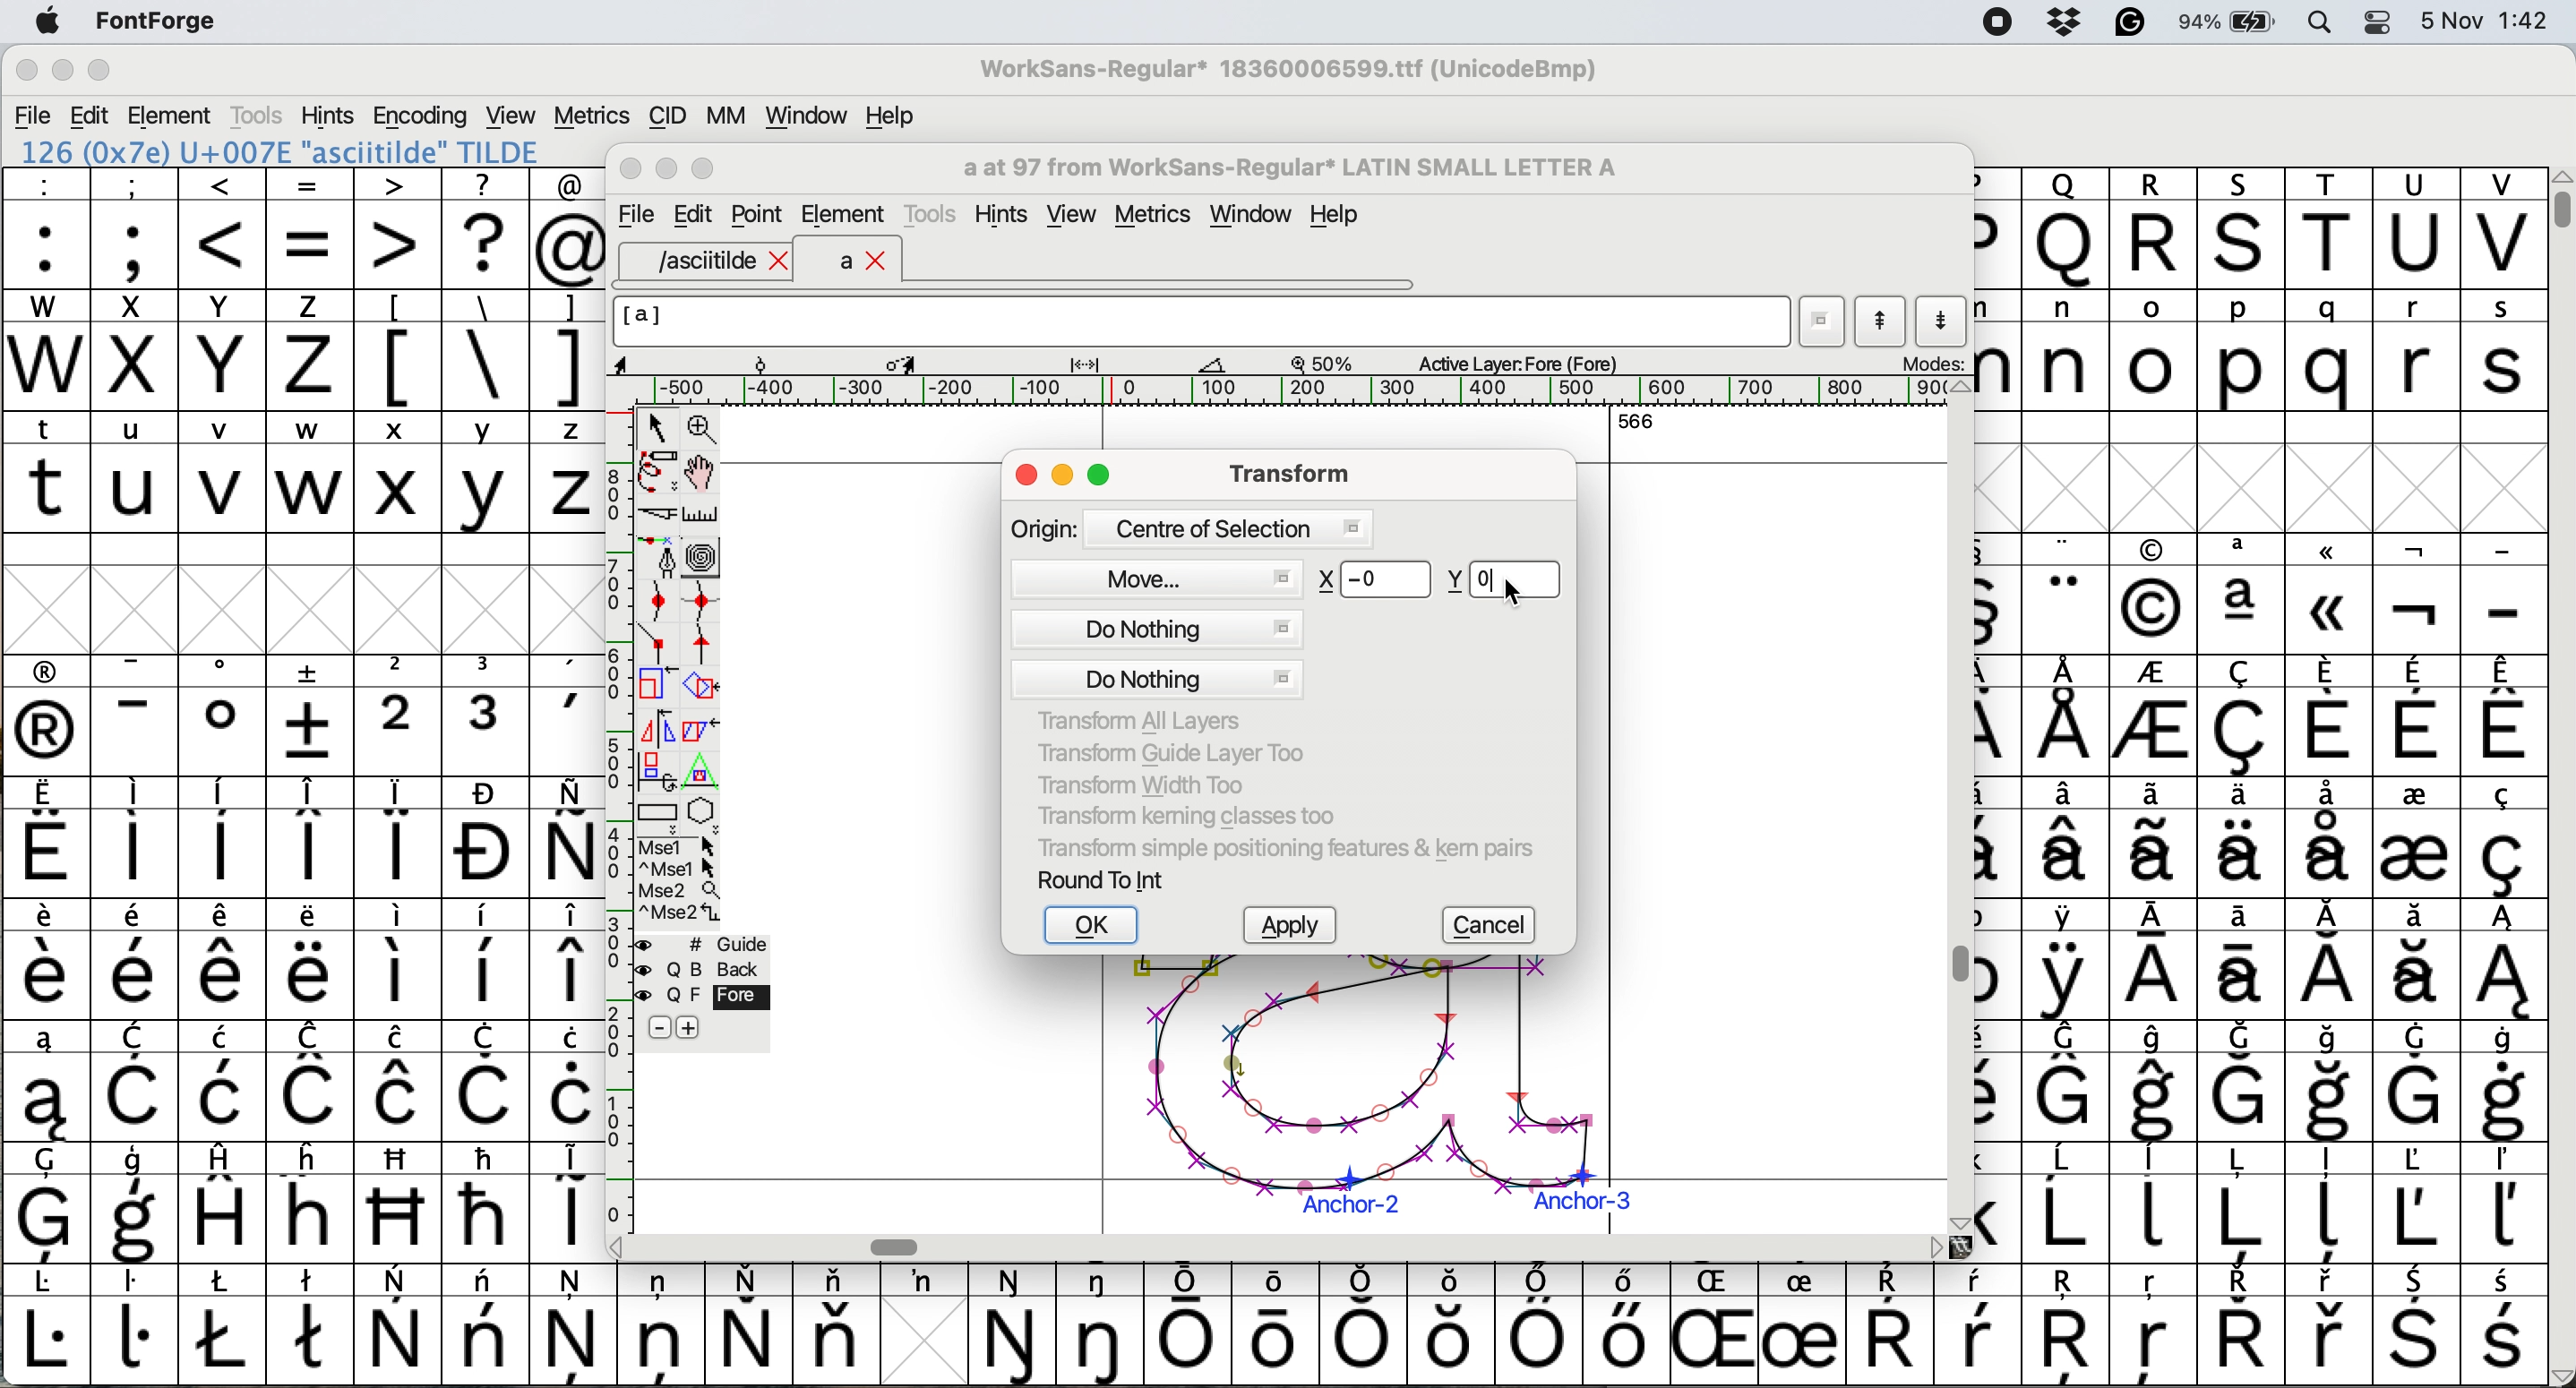 The height and width of the screenshot is (1388, 2576). I want to click on close, so click(1026, 477).